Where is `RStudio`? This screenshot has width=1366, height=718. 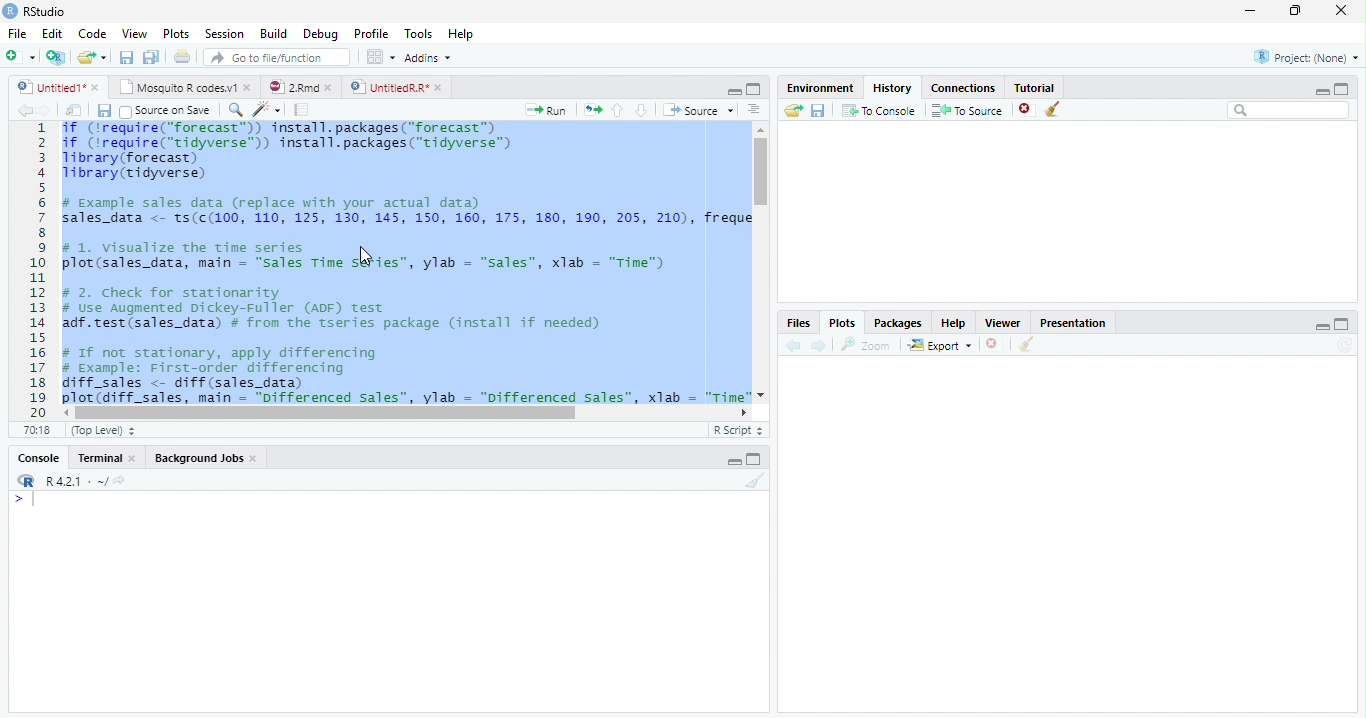 RStudio is located at coordinates (39, 12).